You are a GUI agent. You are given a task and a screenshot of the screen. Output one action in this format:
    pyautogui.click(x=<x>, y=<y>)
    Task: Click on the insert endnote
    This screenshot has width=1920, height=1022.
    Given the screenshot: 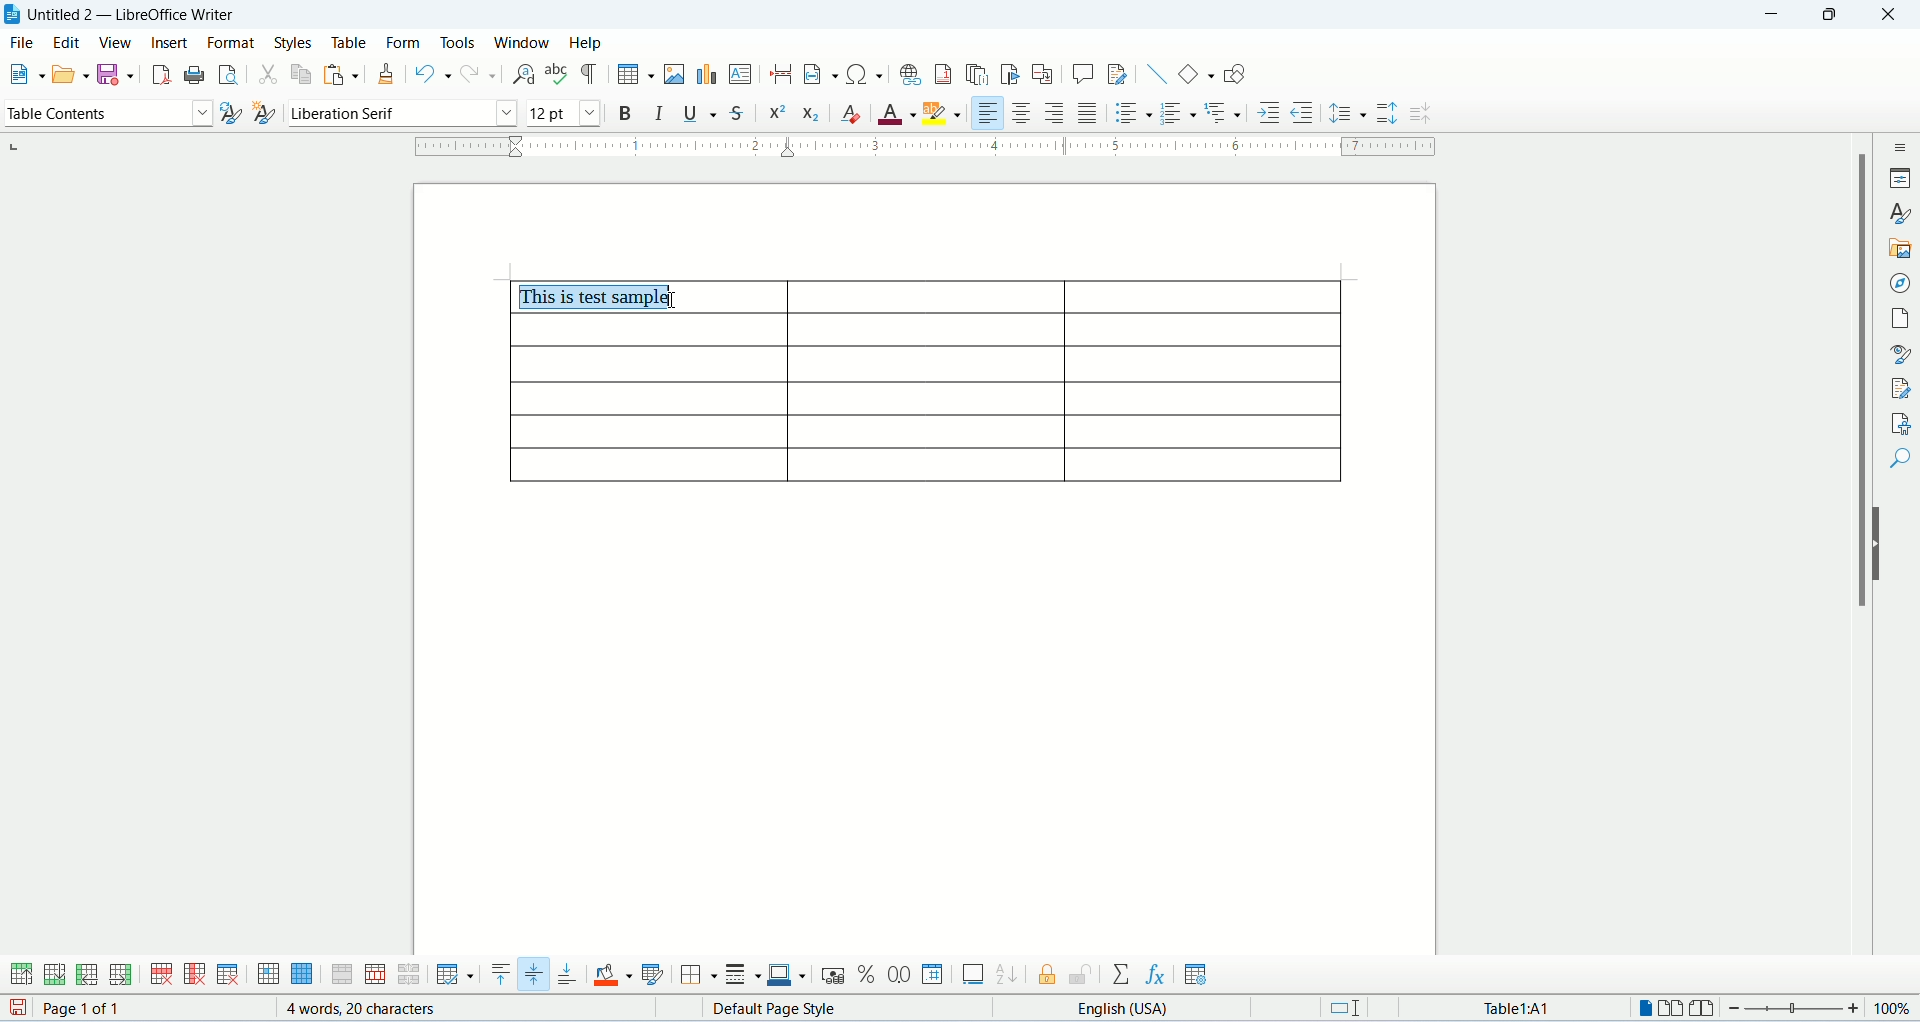 What is the action you would take?
    pyautogui.click(x=978, y=75)
    